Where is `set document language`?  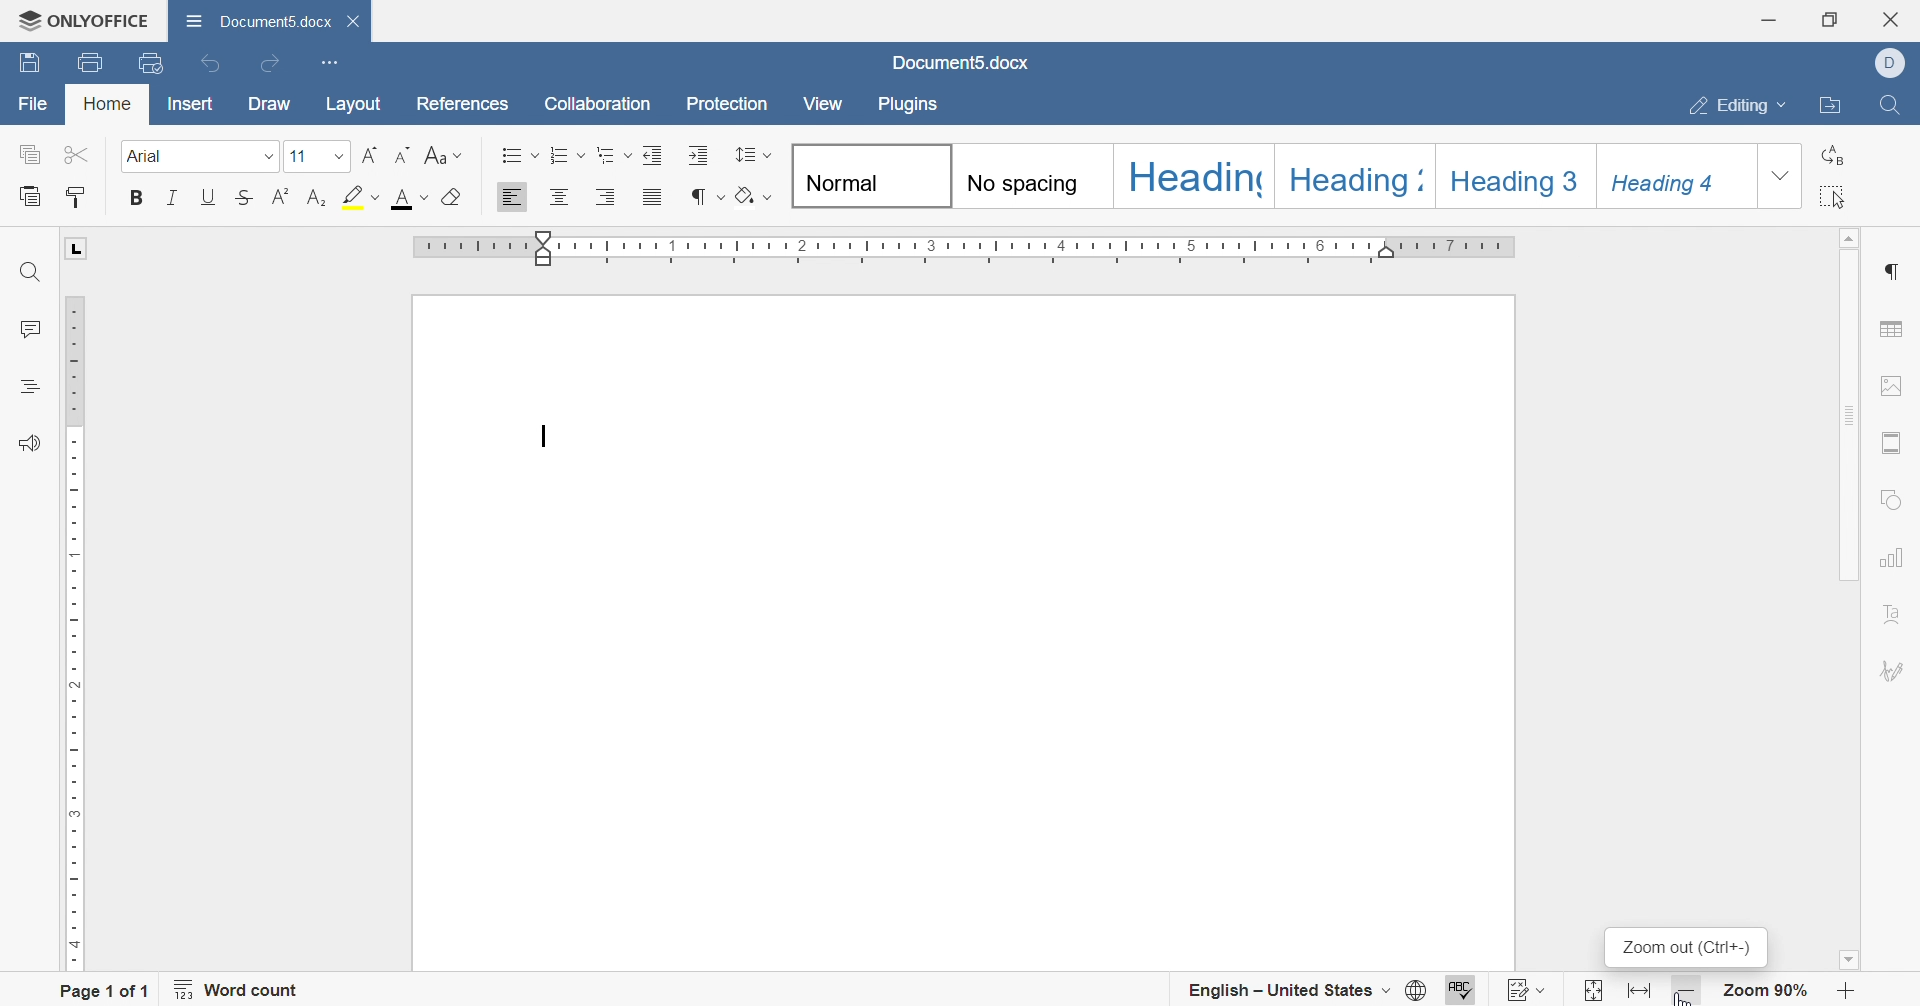
set document language is located at coordinates (1417, 988).